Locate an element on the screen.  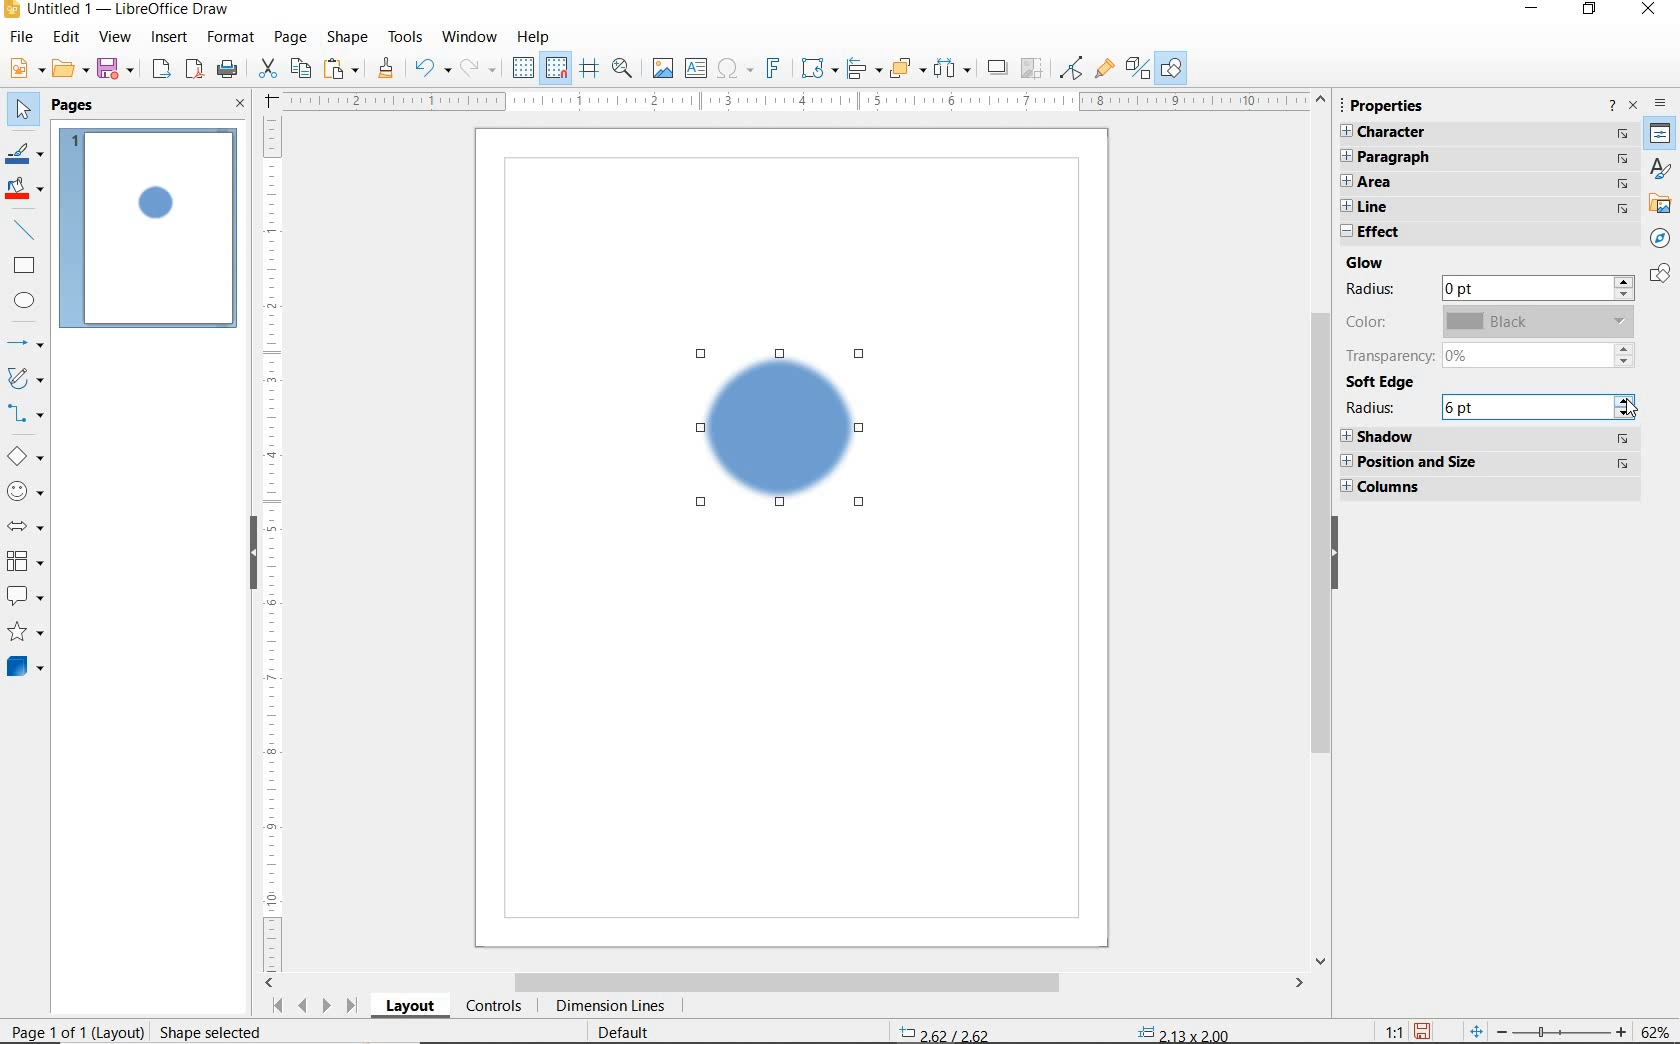
Blue circle is located at coordinates (785, 435).